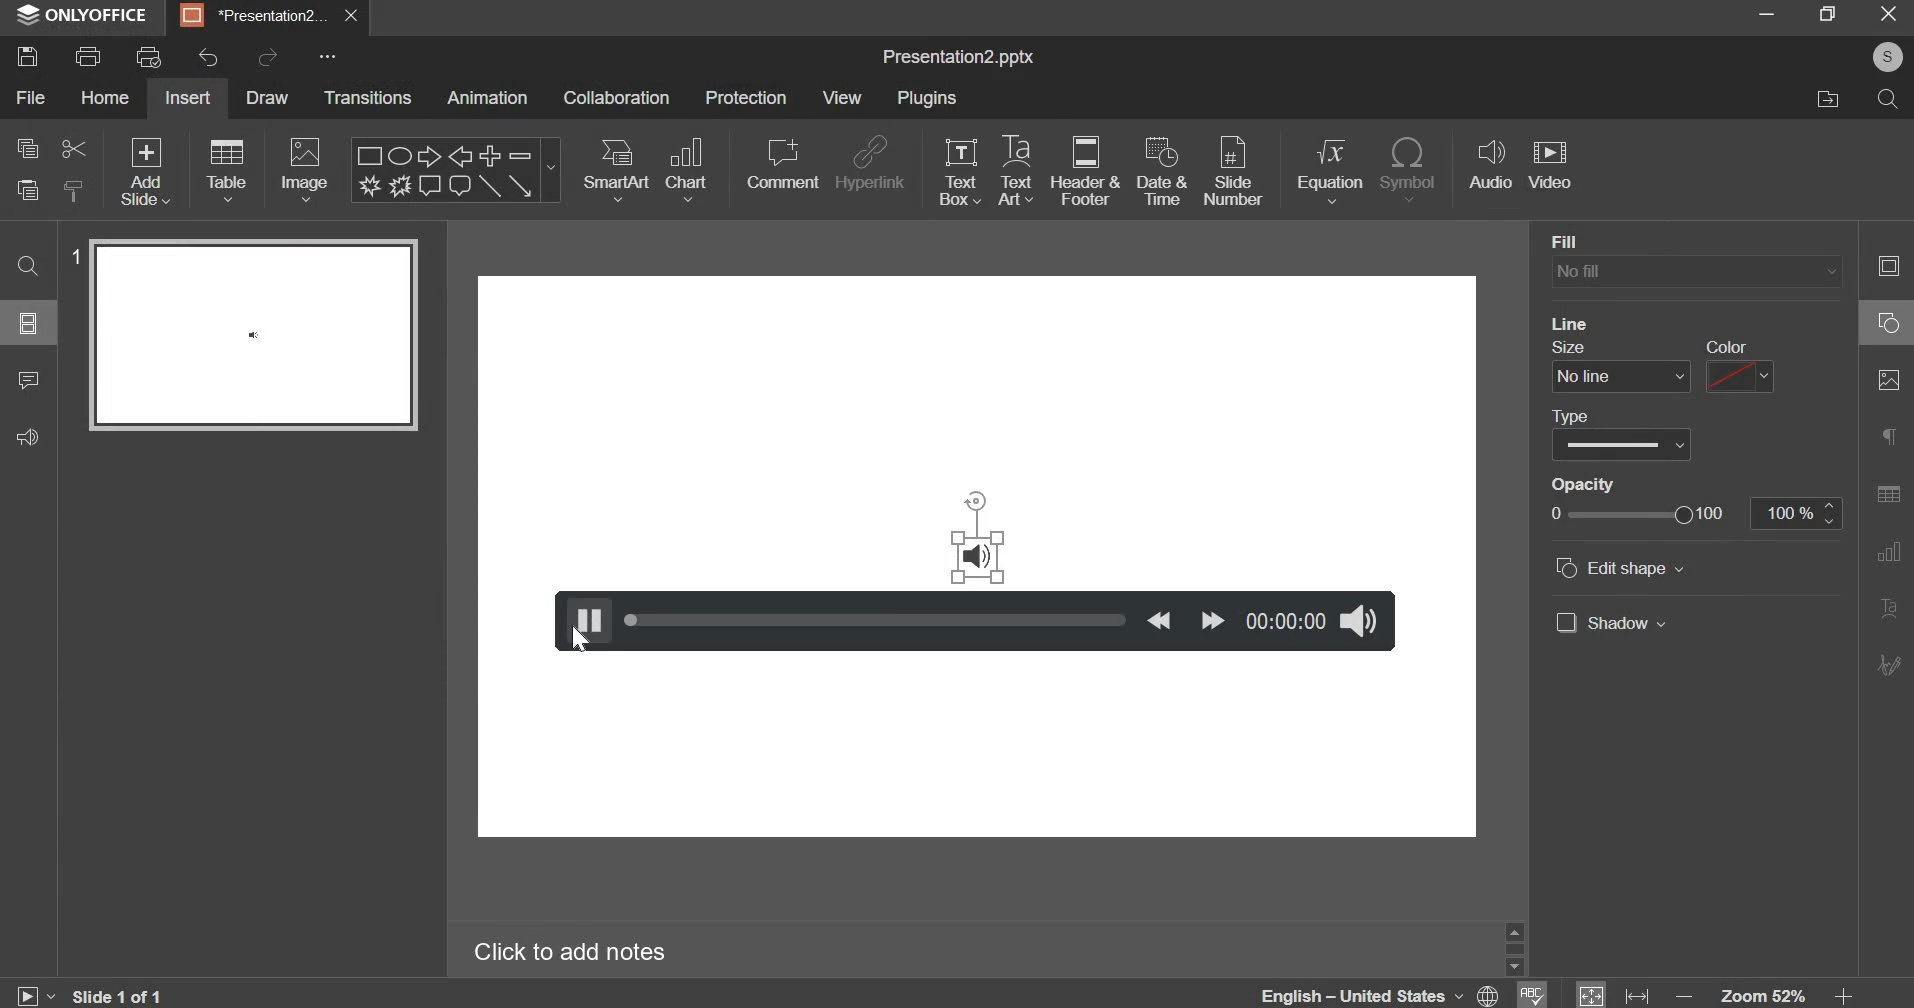  What do you see at coordinates (263, 96) in the screenshot?
I see `draw` at bounding box center [263, 96].